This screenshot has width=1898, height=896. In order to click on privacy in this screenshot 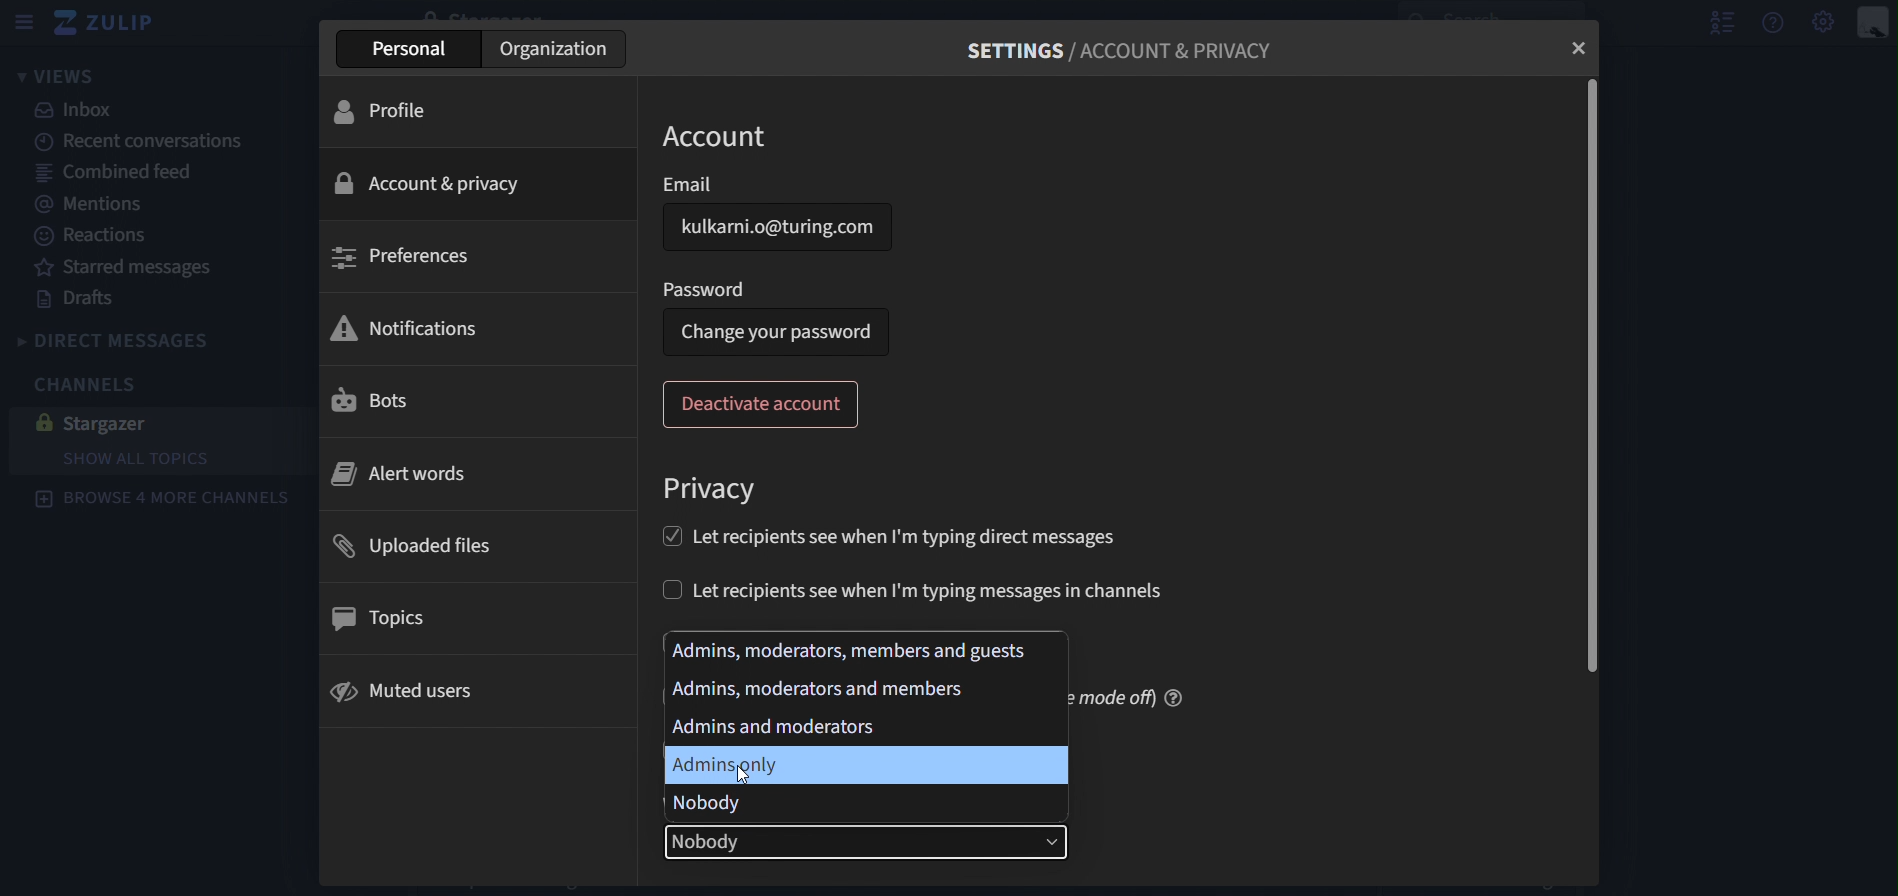, I will do `click(714, 490)`.